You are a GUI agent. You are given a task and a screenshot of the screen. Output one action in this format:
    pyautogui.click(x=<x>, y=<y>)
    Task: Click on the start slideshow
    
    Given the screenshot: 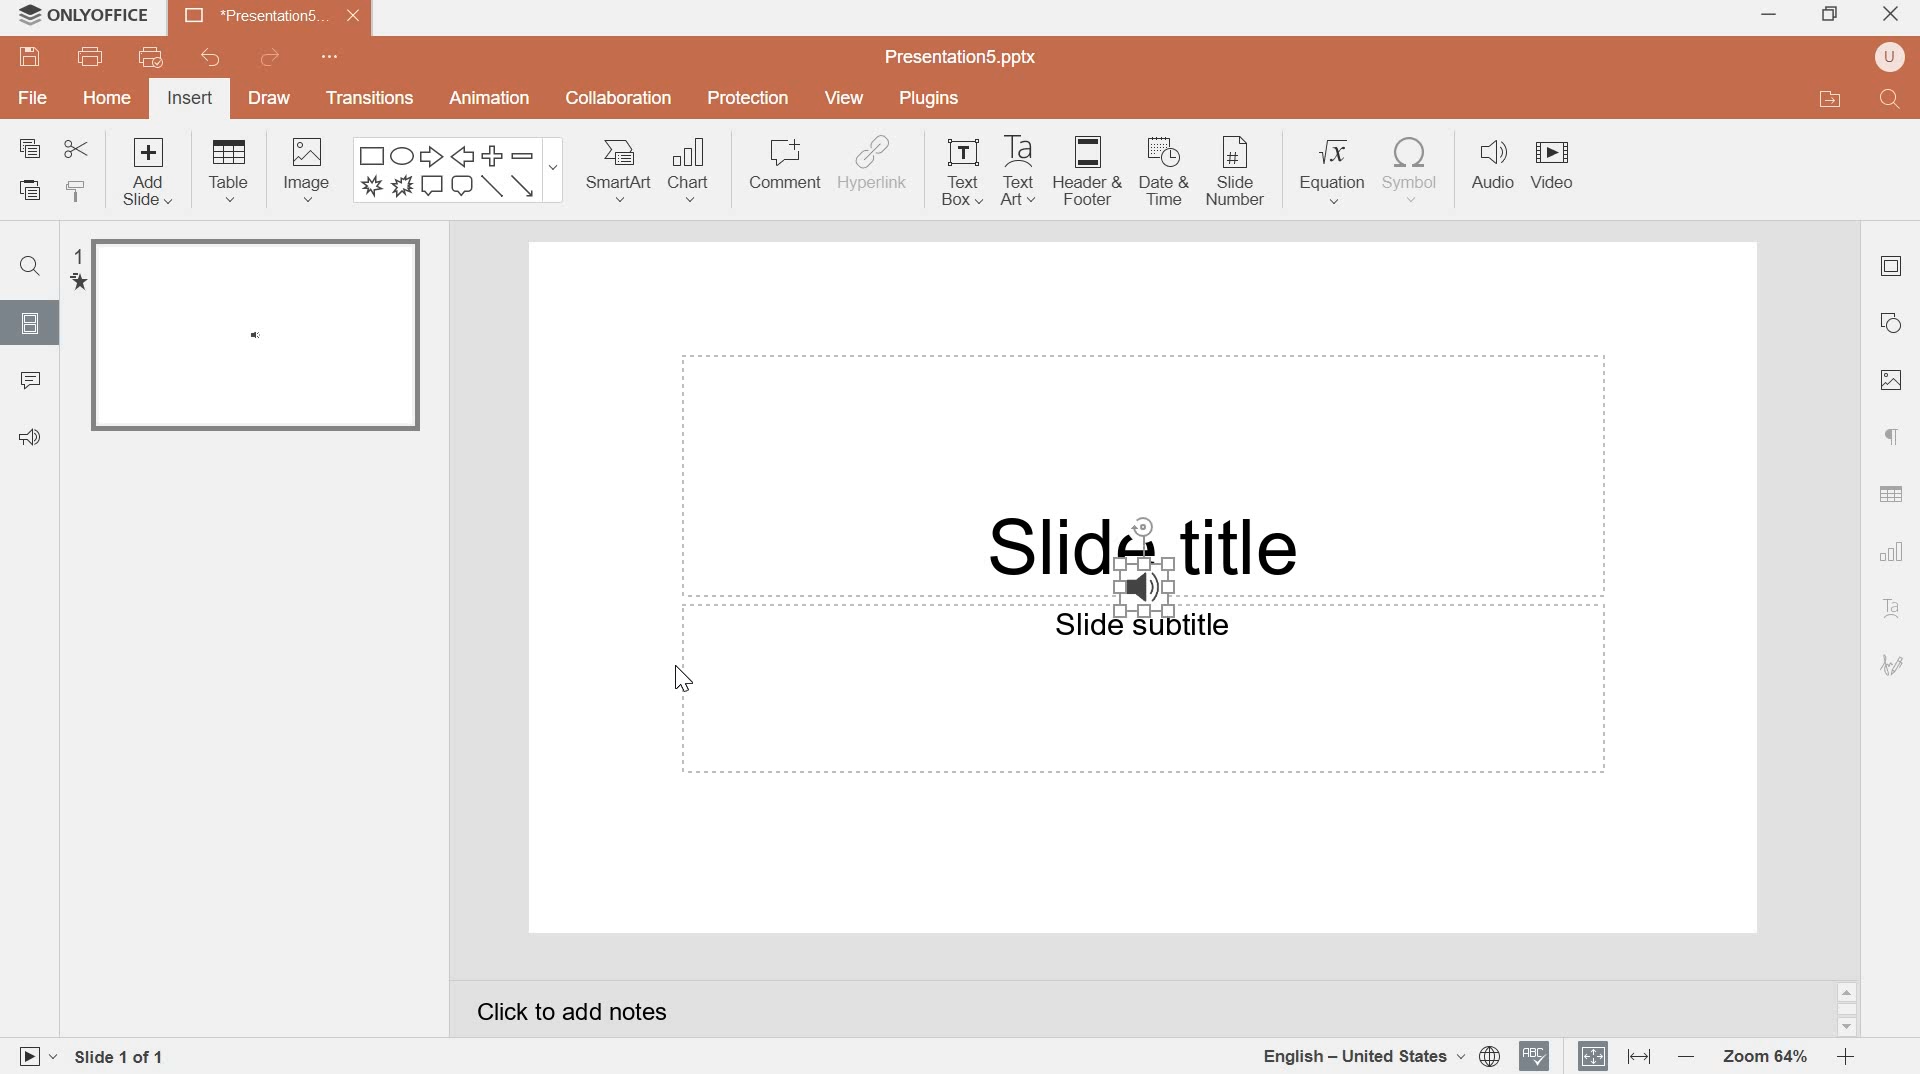 What is the action you would take?
    pyautogui.click(x=34, y=1056)
    